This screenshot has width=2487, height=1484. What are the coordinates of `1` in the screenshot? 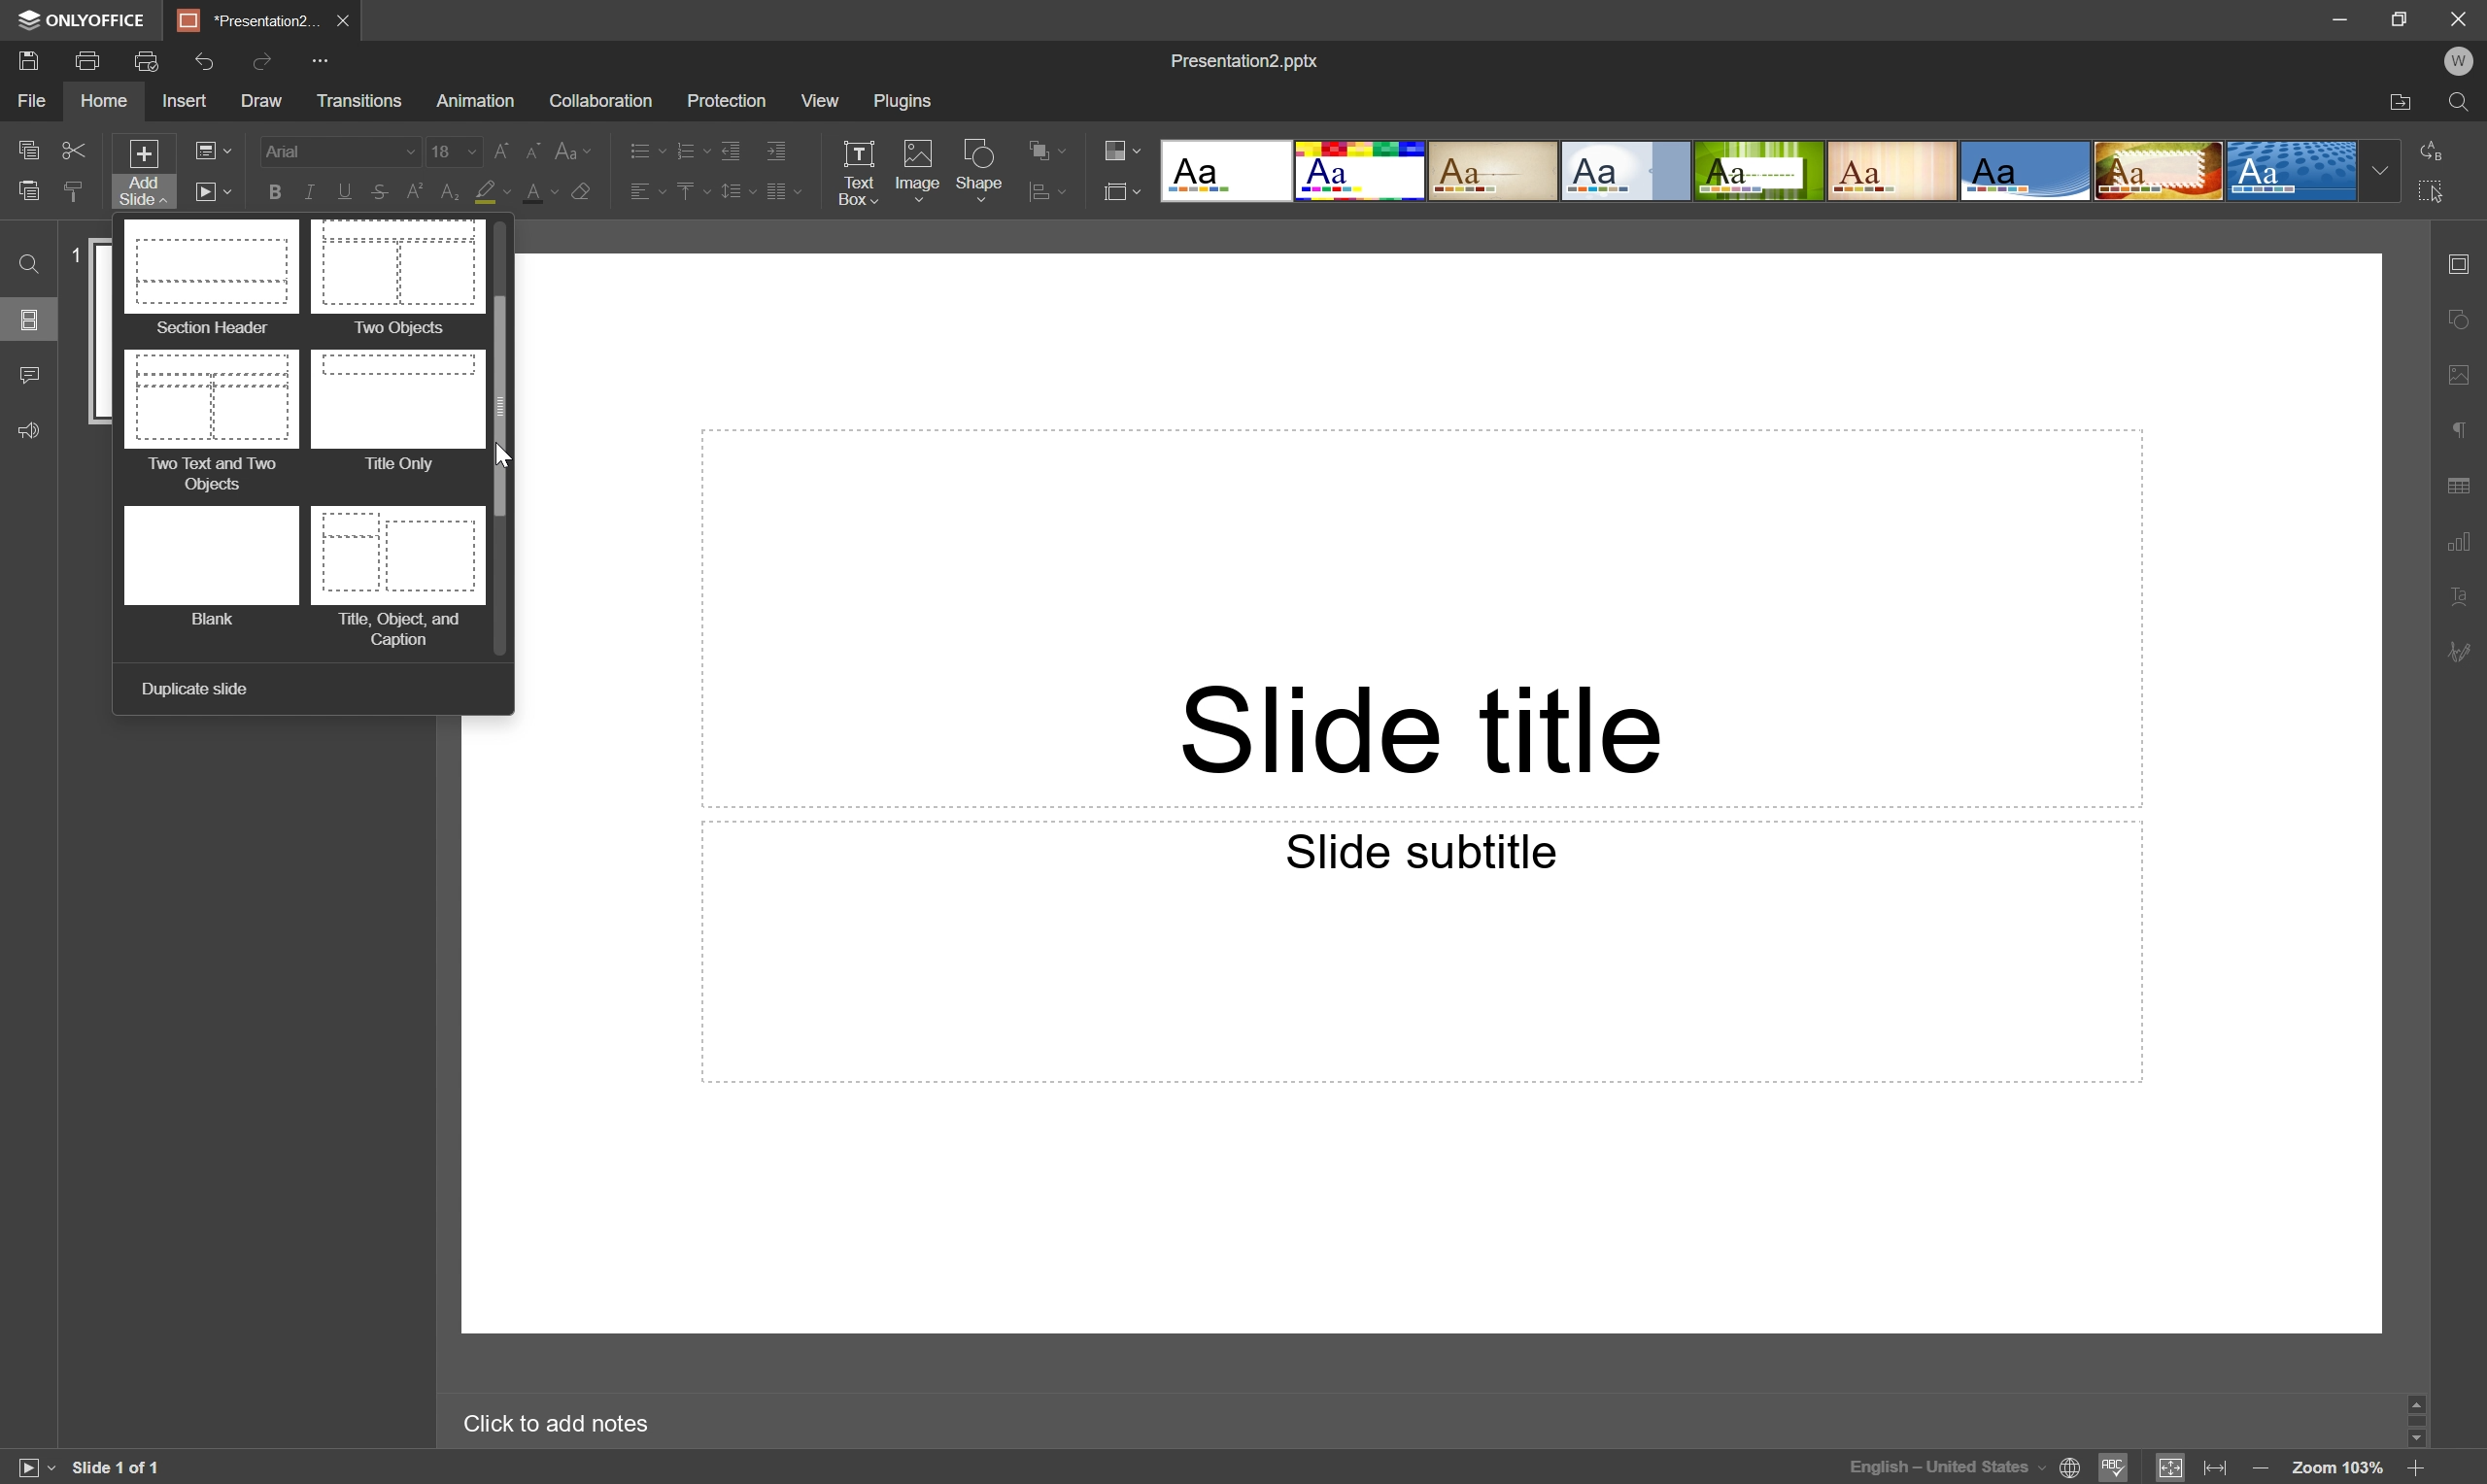 It's located at (76, 254).